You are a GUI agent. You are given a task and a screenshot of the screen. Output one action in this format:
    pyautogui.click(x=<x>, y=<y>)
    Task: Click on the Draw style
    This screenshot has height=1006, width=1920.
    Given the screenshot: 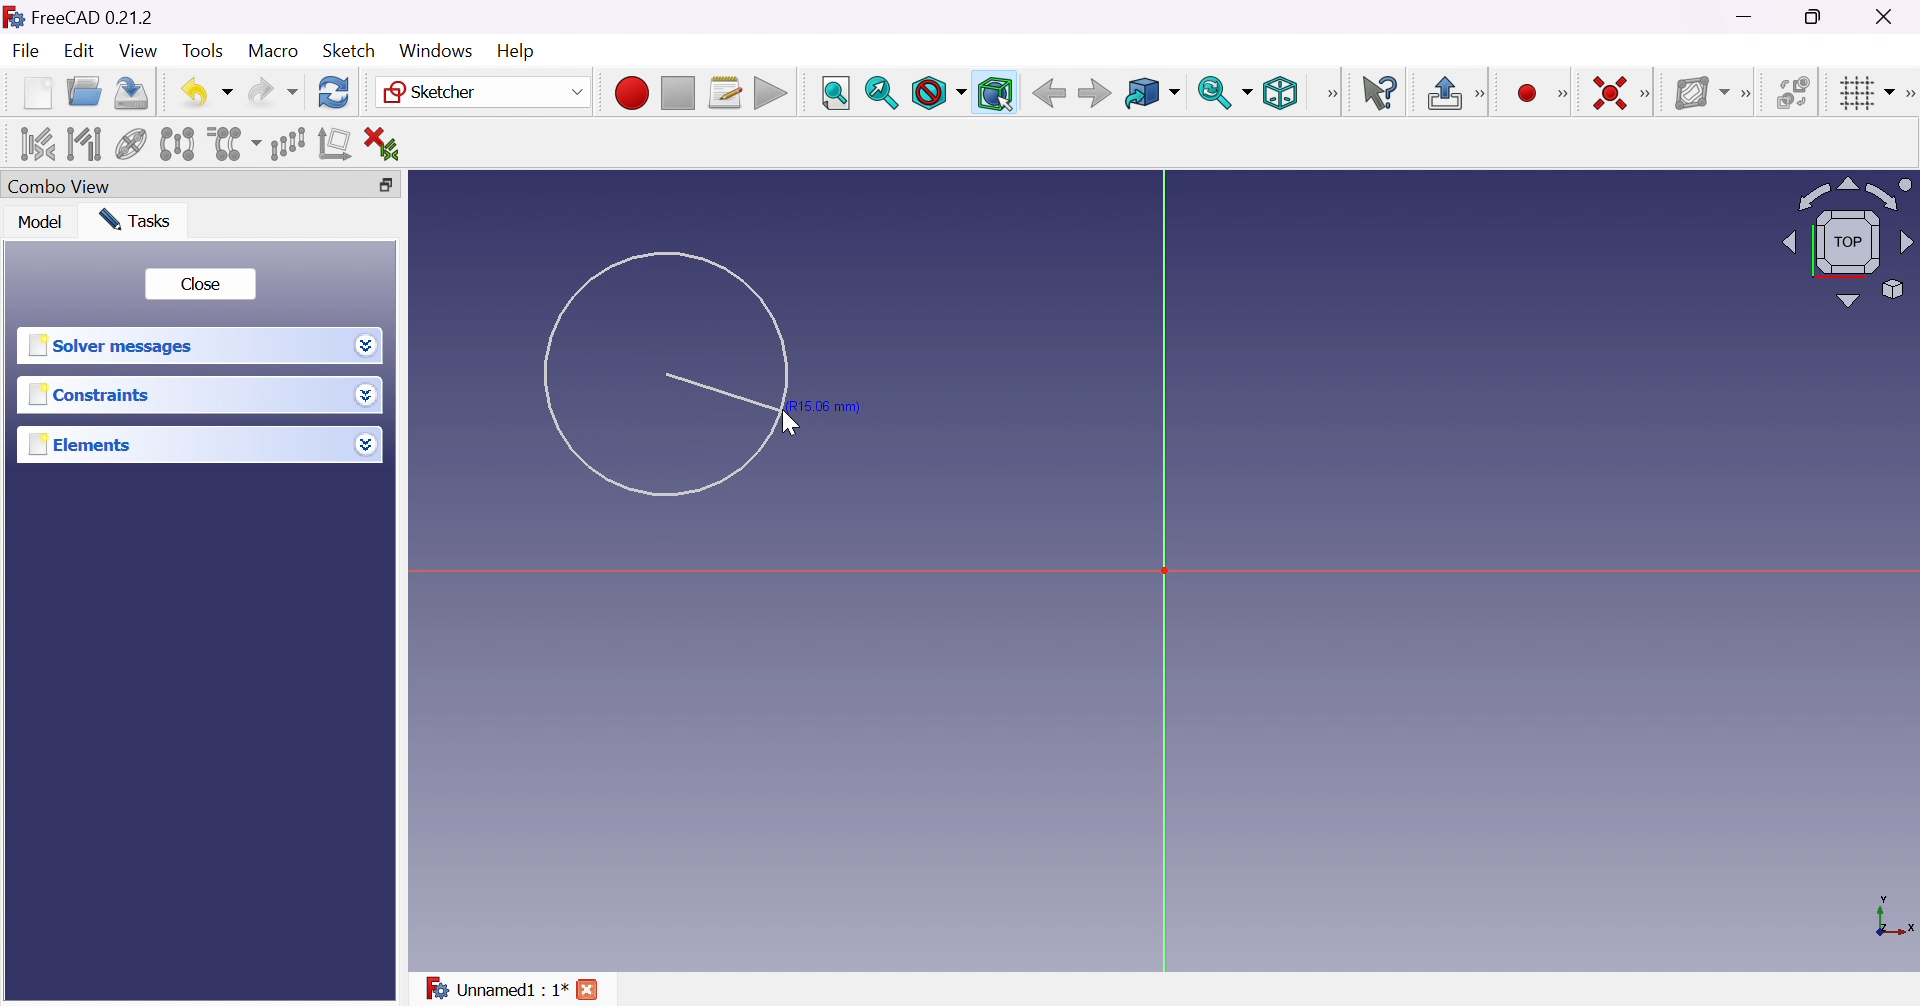 What is the action you would take?
    pyautogui.click(x=938, y=94)
    